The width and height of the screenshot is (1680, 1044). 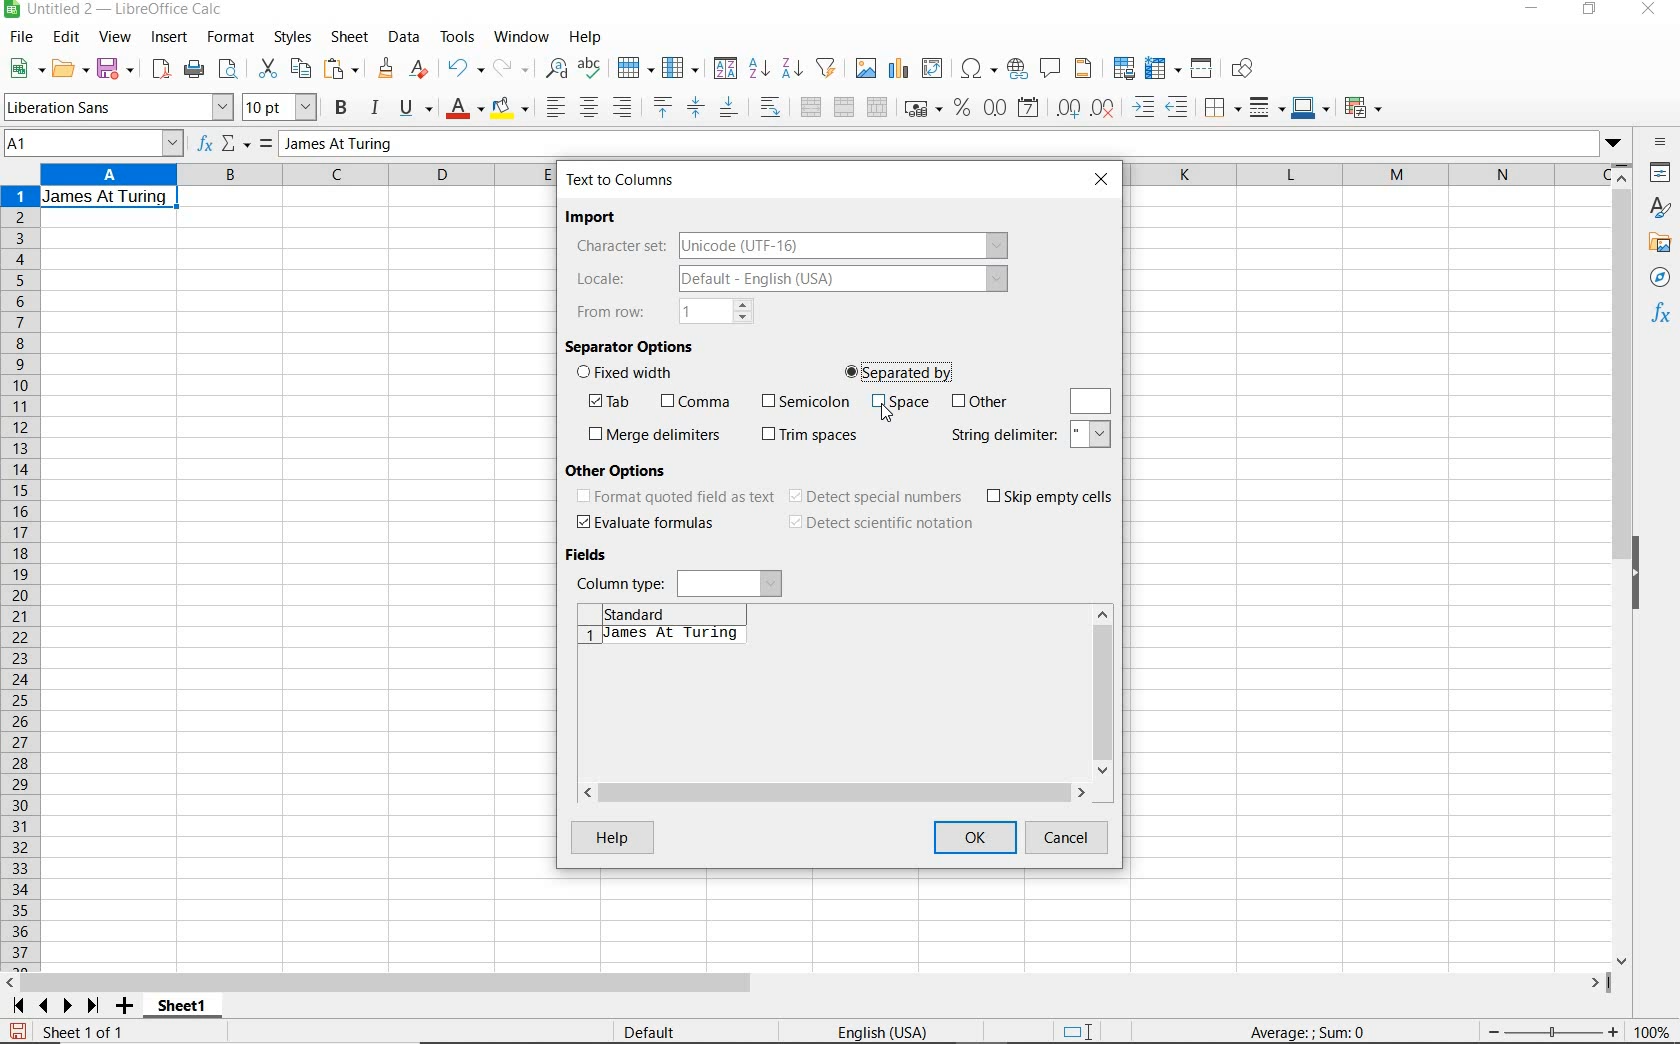 I want to click on autofilter, so click(x=826, y=68).